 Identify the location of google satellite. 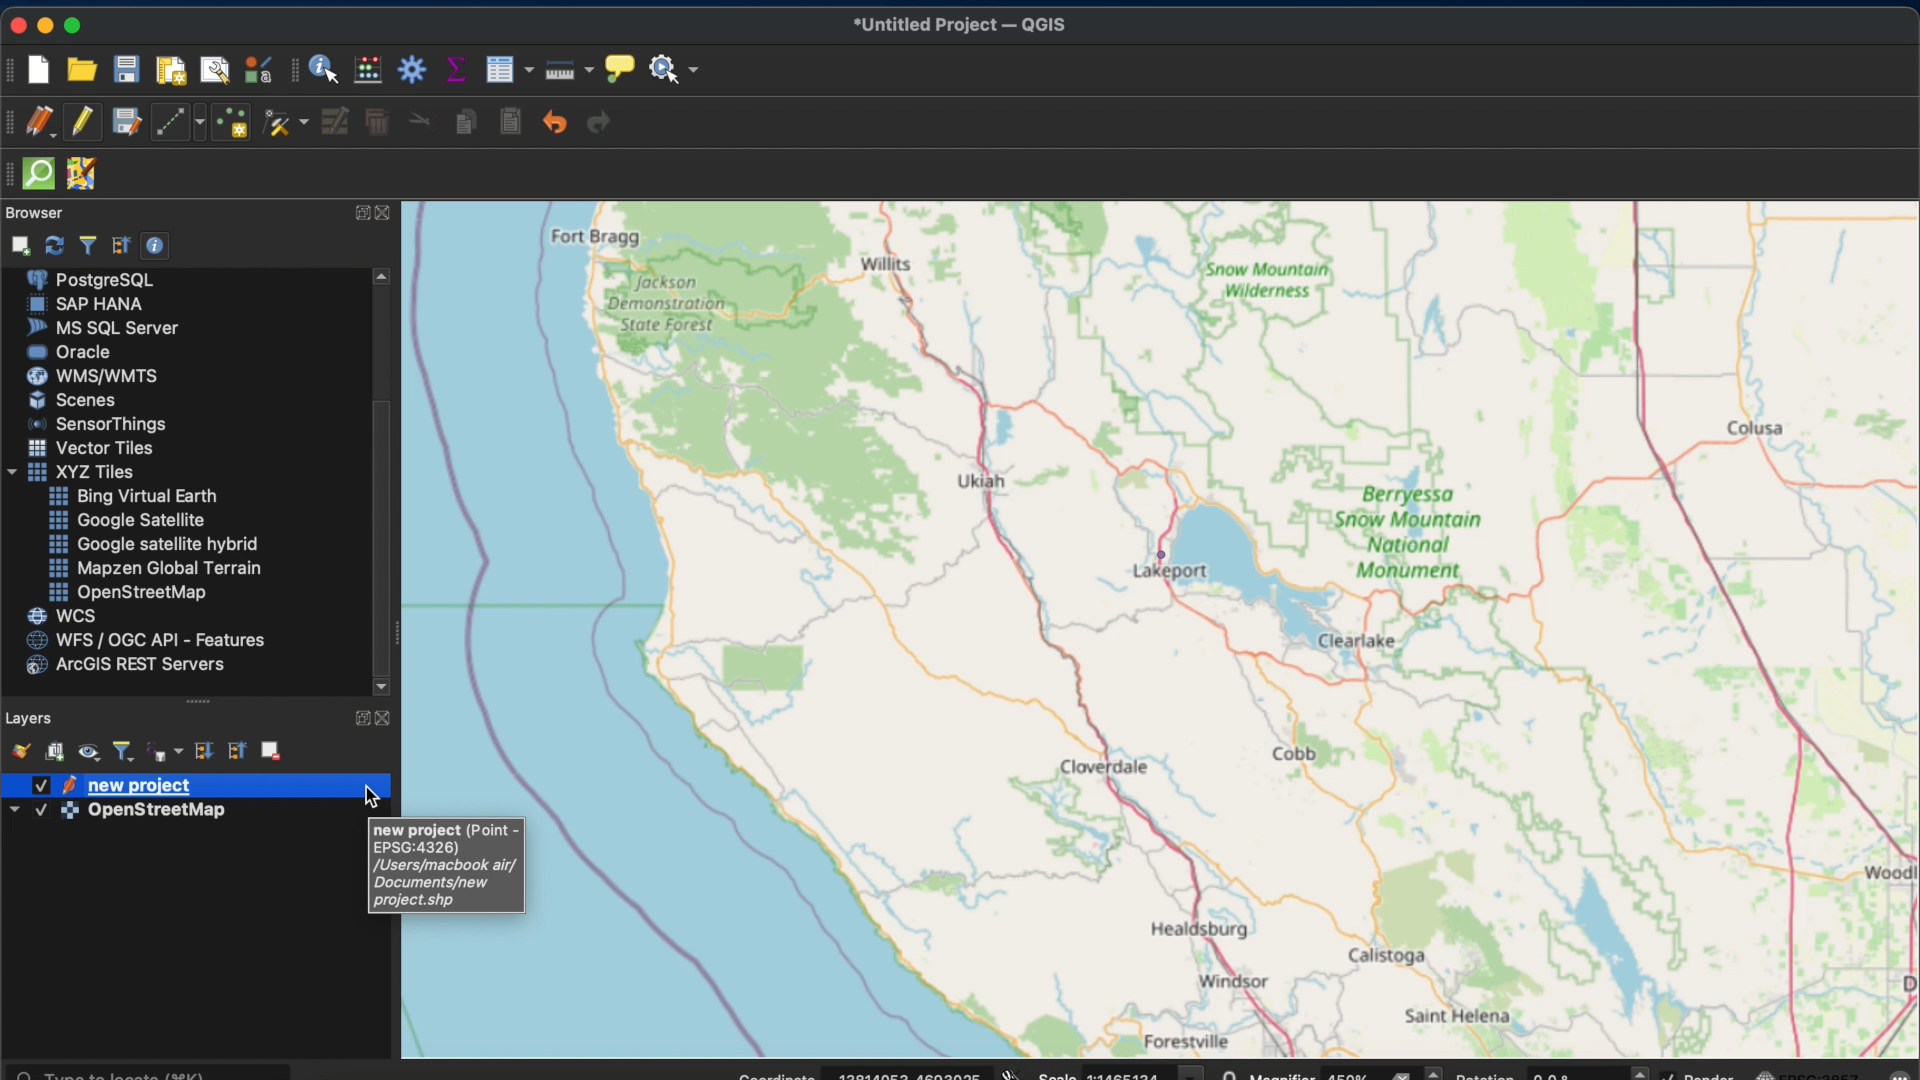
(125, 521).